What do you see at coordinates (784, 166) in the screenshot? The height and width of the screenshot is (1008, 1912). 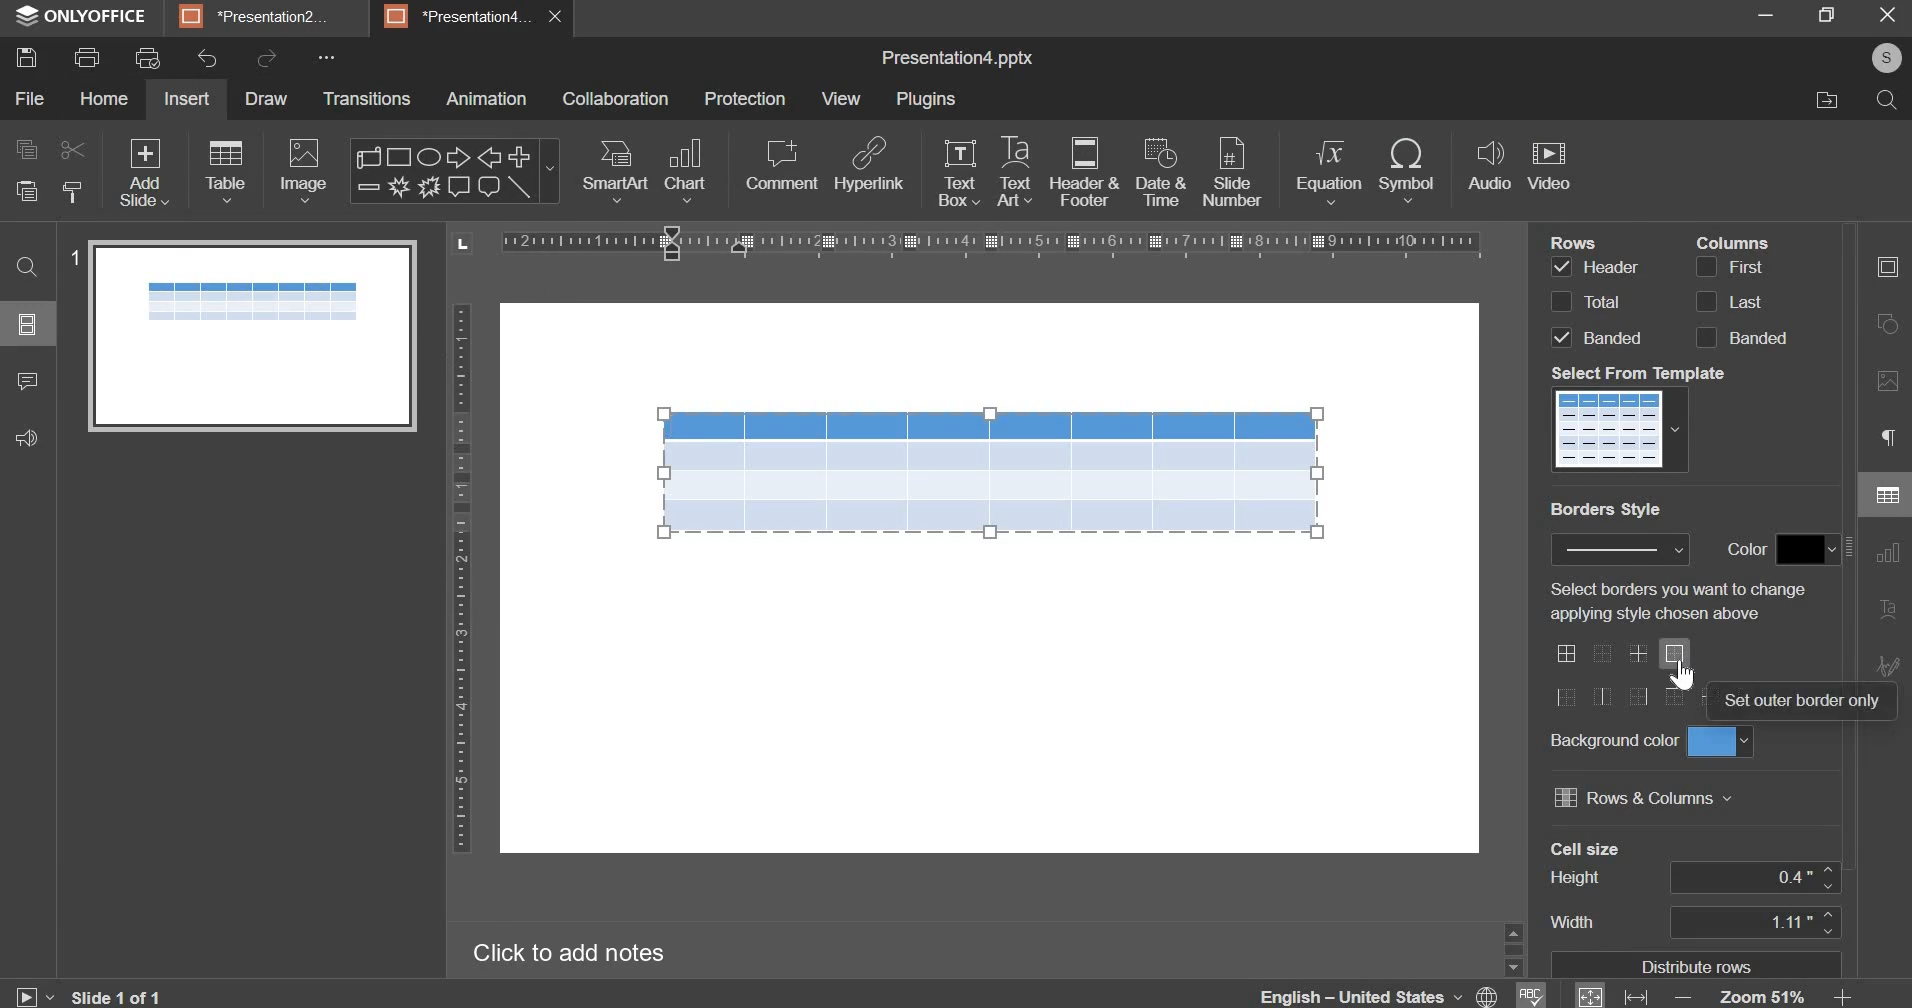 I see `comment` at bounding box center [784, 166].